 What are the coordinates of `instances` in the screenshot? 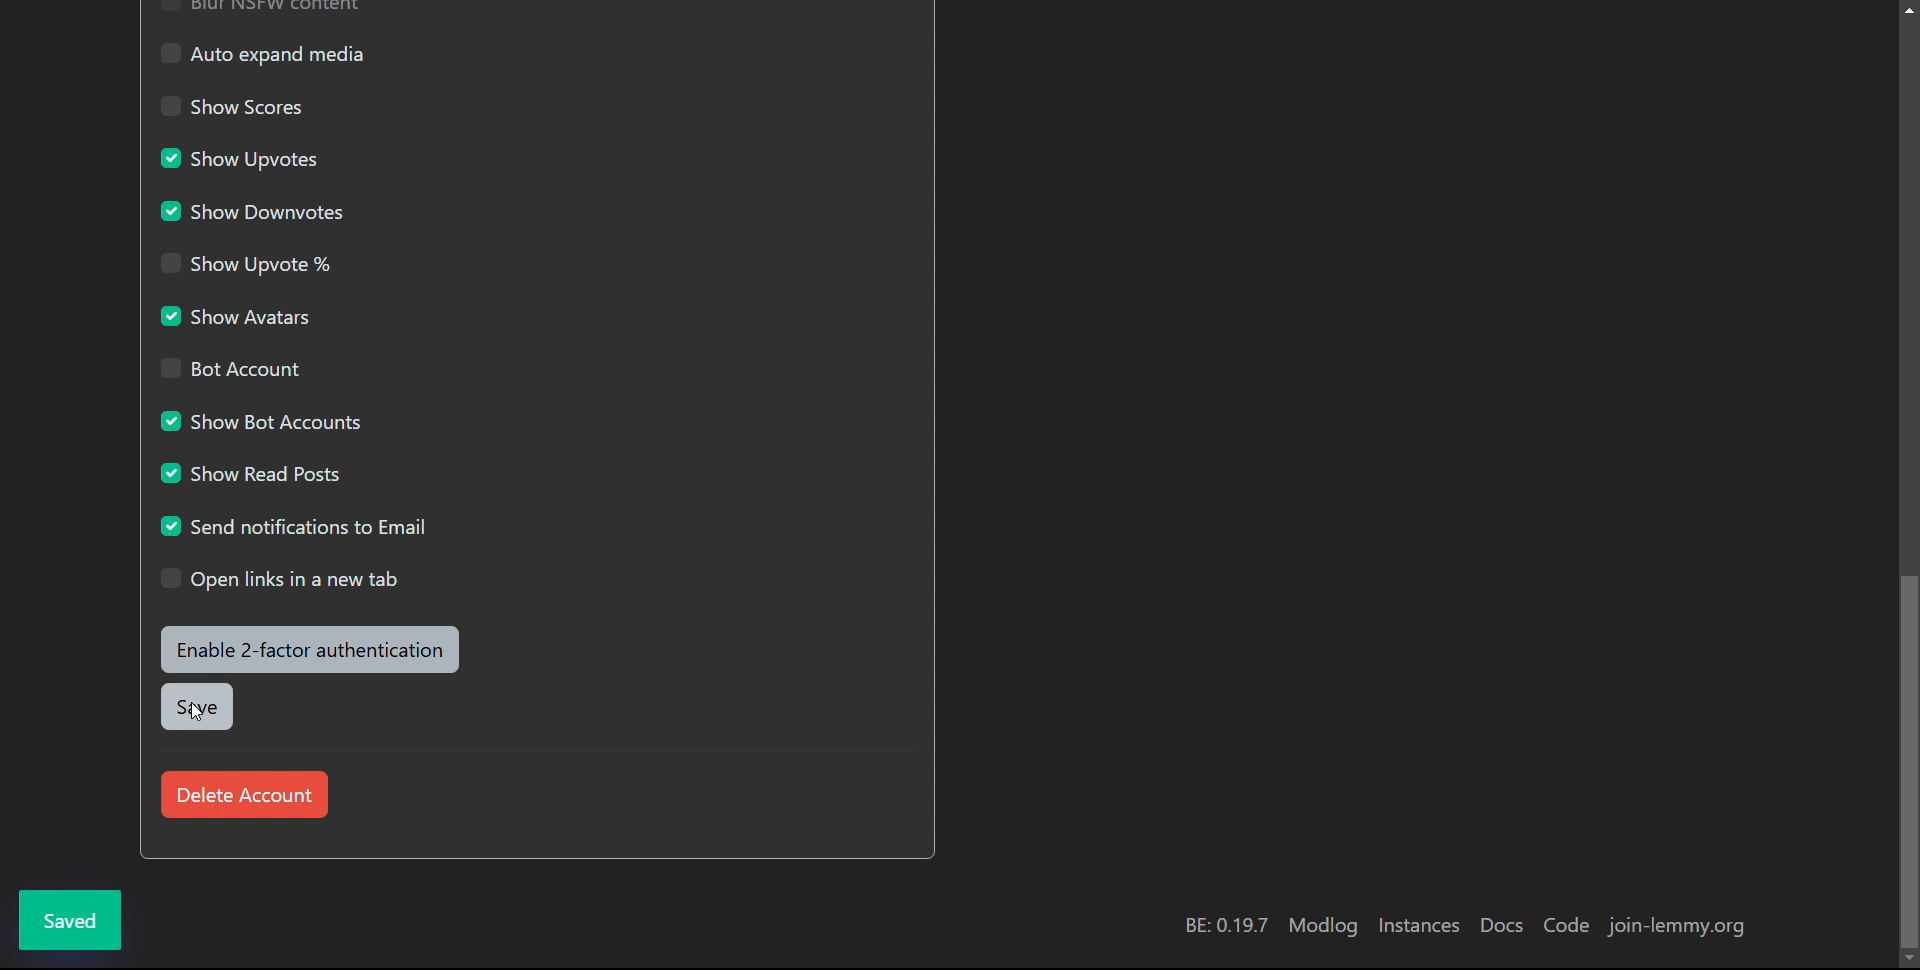 It's located at (1416, 924).